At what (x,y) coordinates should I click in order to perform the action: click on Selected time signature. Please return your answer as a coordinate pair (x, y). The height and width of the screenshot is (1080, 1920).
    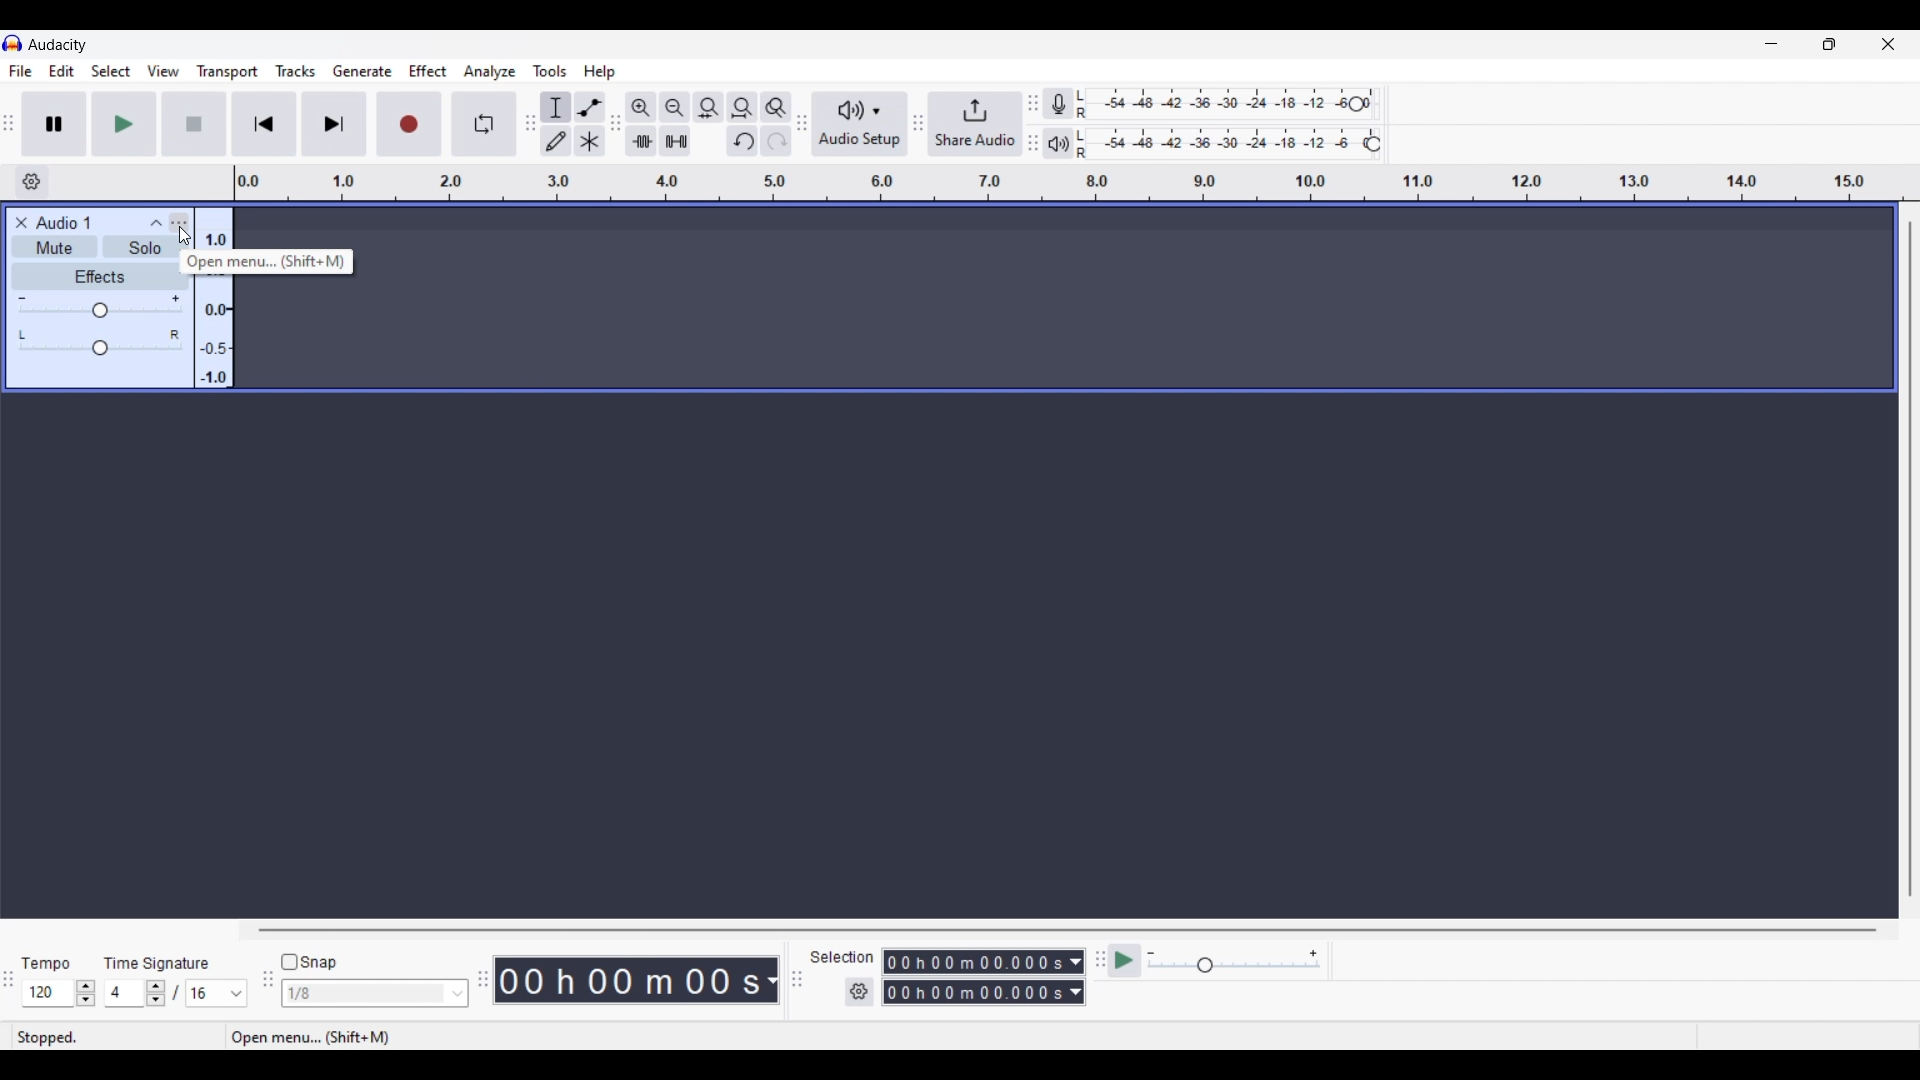
    Looking at the image, I should click on (206, 994).